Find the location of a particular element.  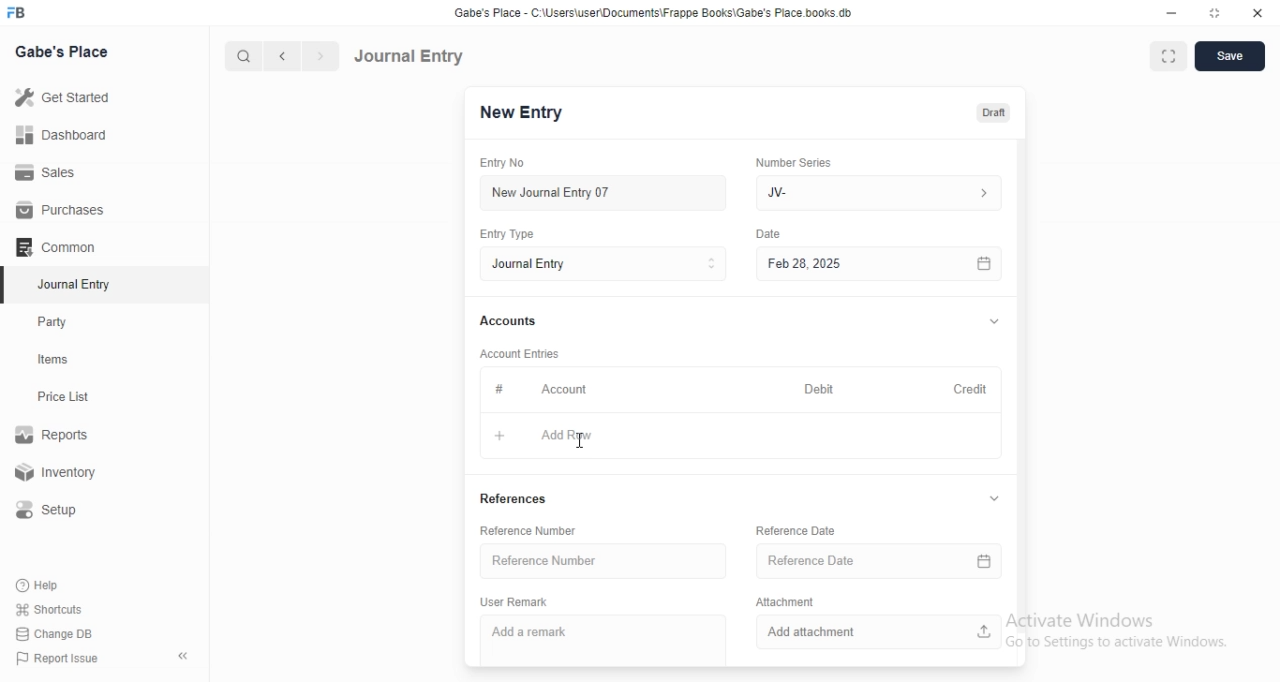

v is located at coordinates (998, 500).